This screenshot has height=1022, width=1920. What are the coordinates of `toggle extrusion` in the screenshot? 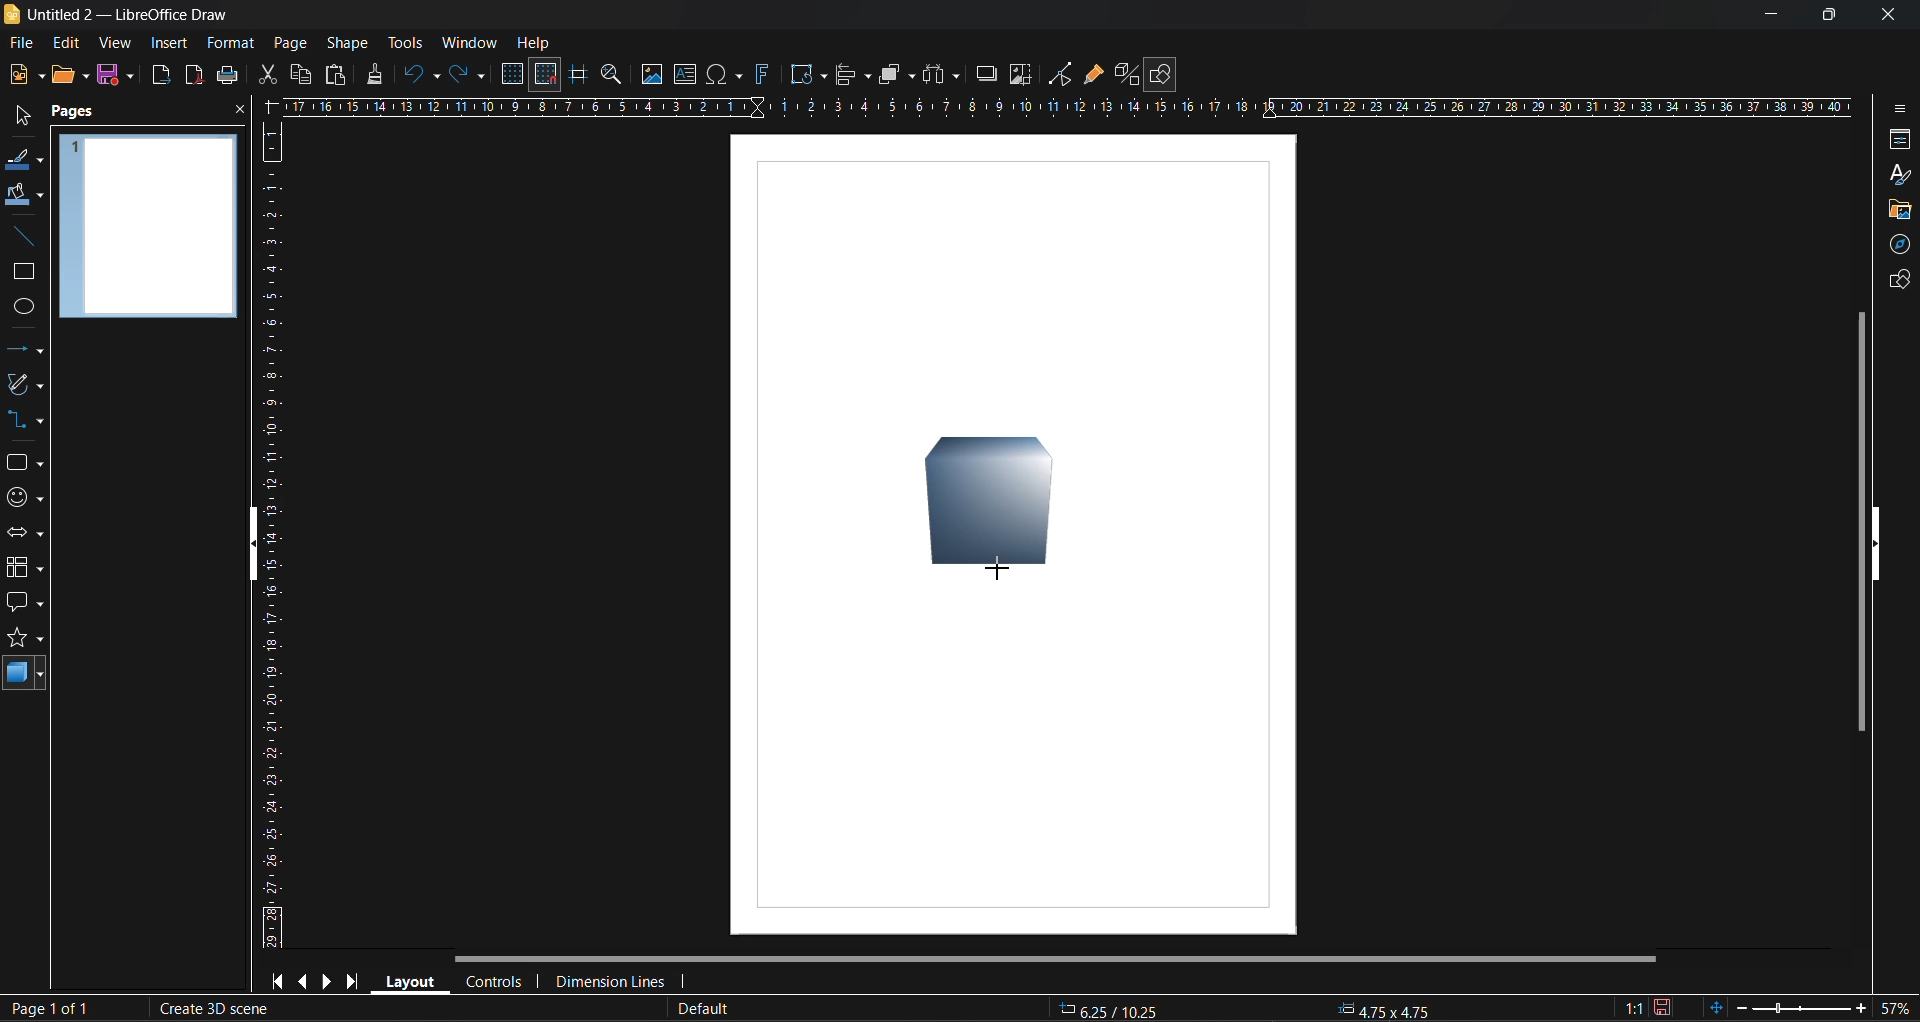 It's located at (1125, 74).